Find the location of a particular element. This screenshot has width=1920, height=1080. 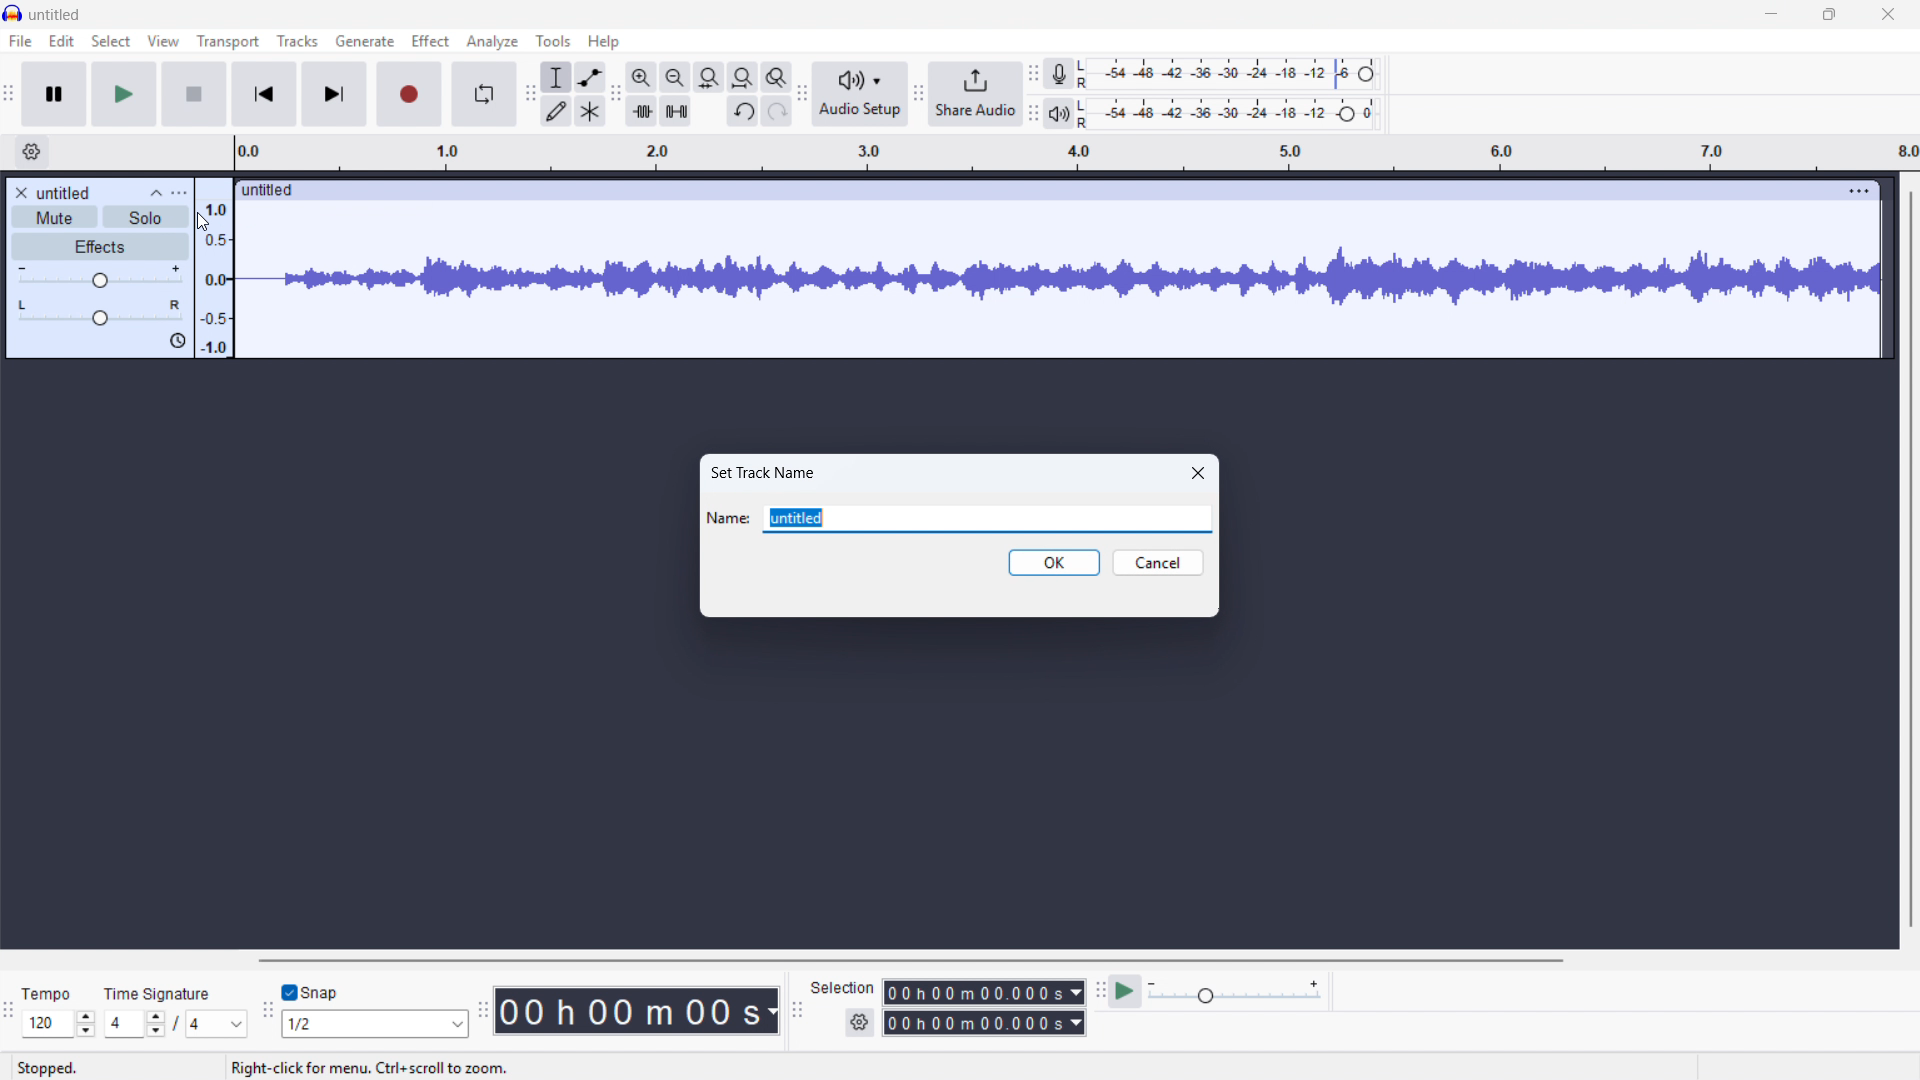

Recording level  is located at coordinates (1234, 73).